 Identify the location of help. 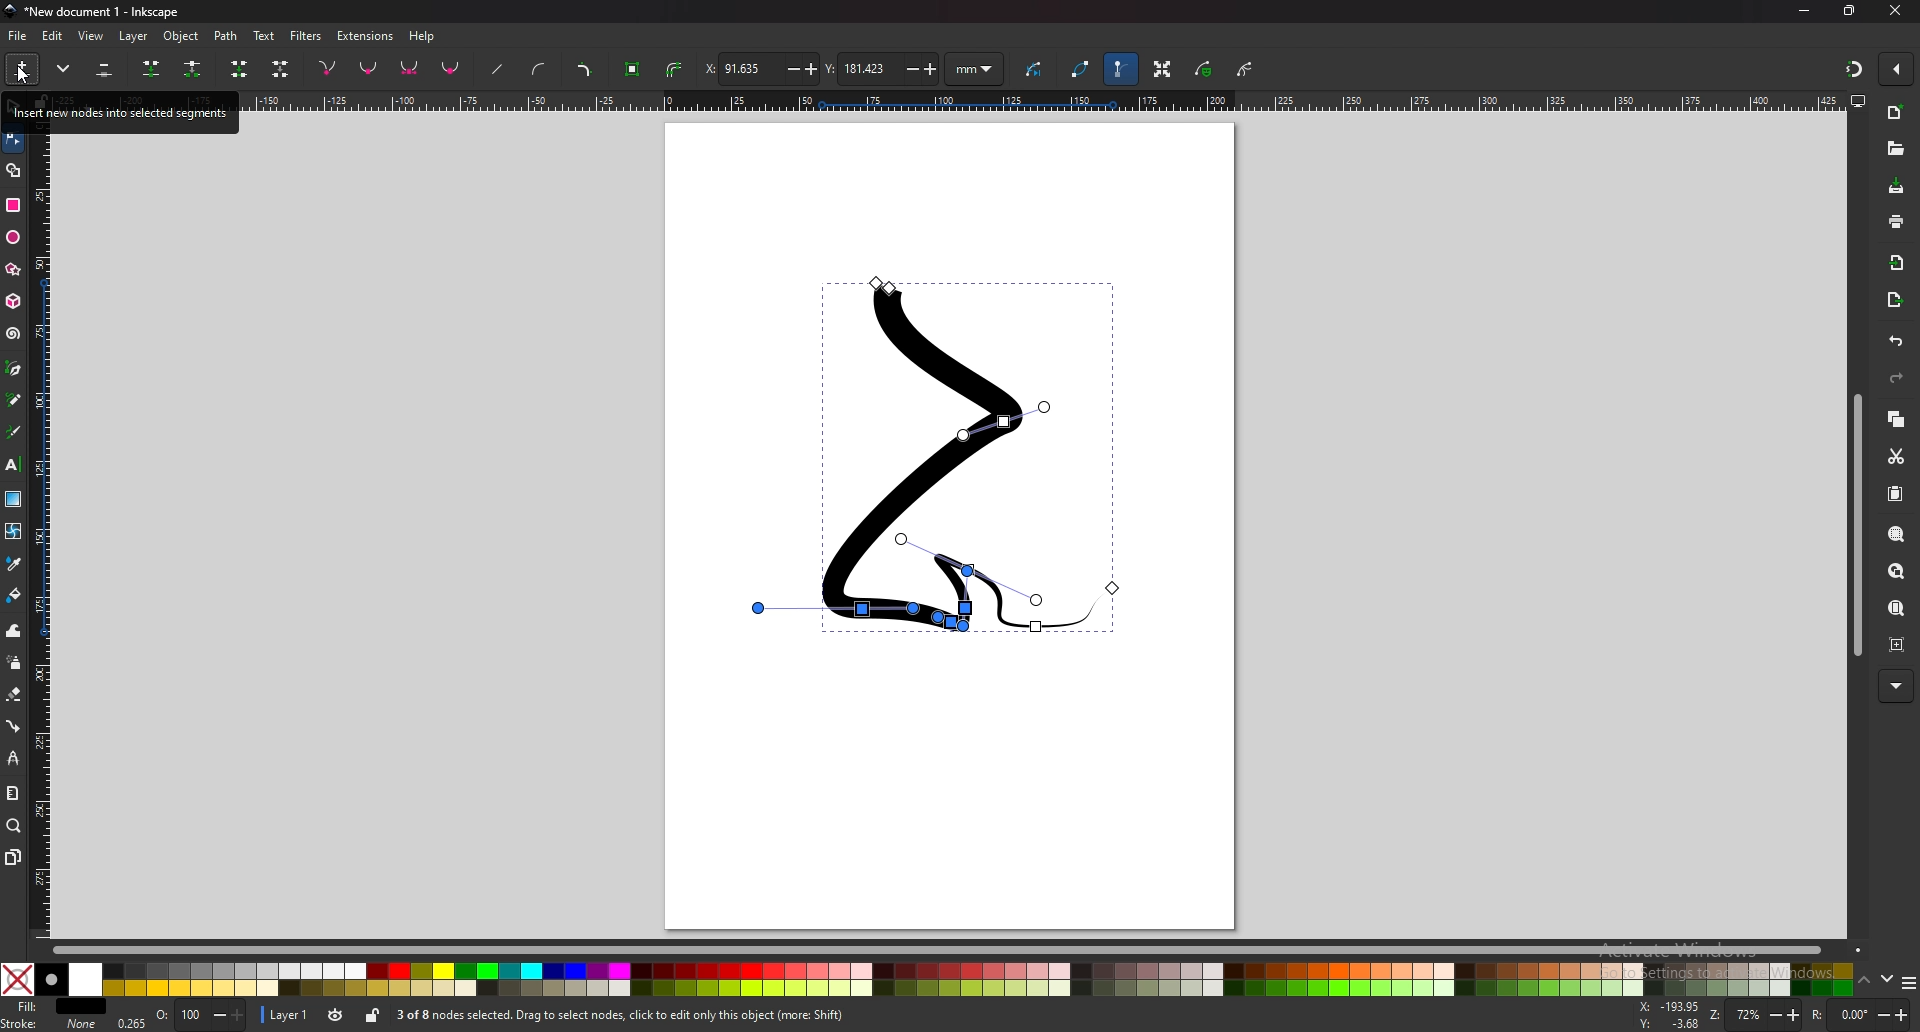
(426, 35).